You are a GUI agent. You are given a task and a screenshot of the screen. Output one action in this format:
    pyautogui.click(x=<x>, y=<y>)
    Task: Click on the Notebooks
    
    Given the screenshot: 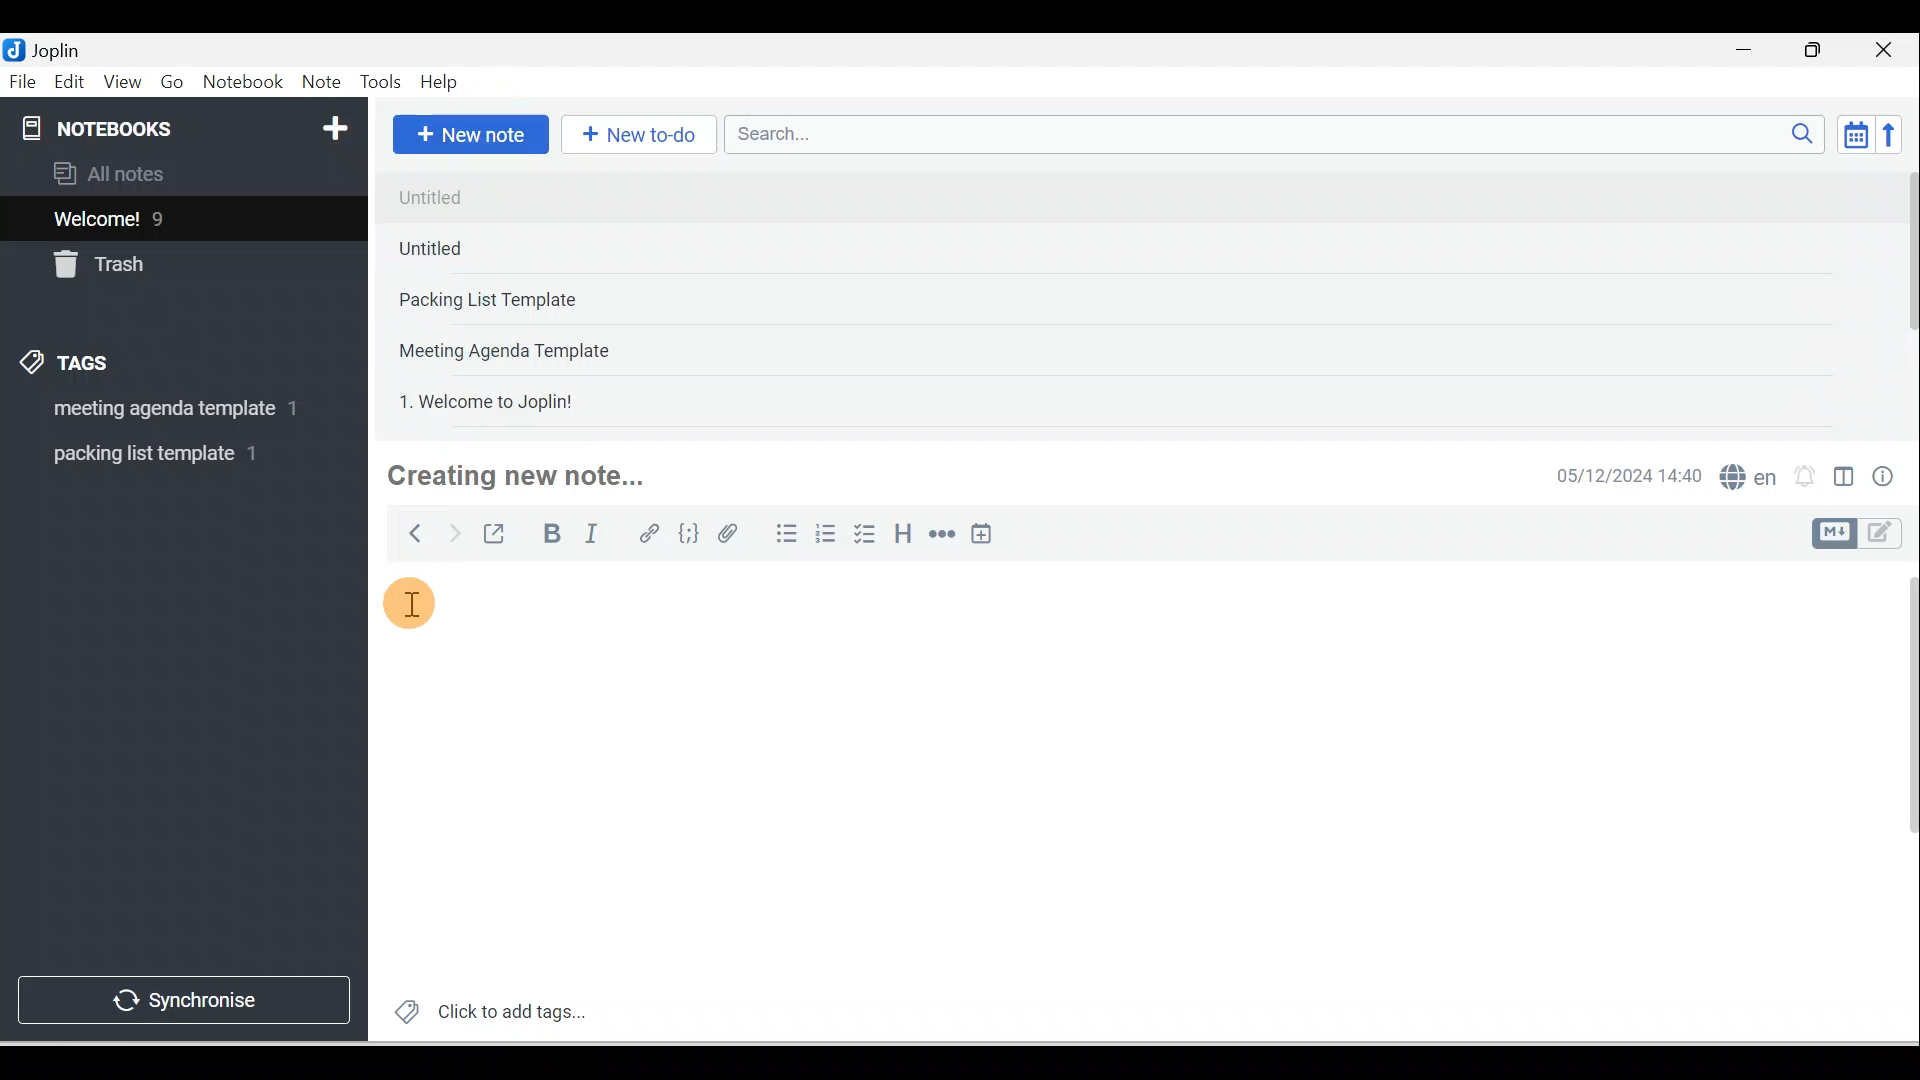 What is the action you would take?
    pyautogui.click(x=188, y=124)
    